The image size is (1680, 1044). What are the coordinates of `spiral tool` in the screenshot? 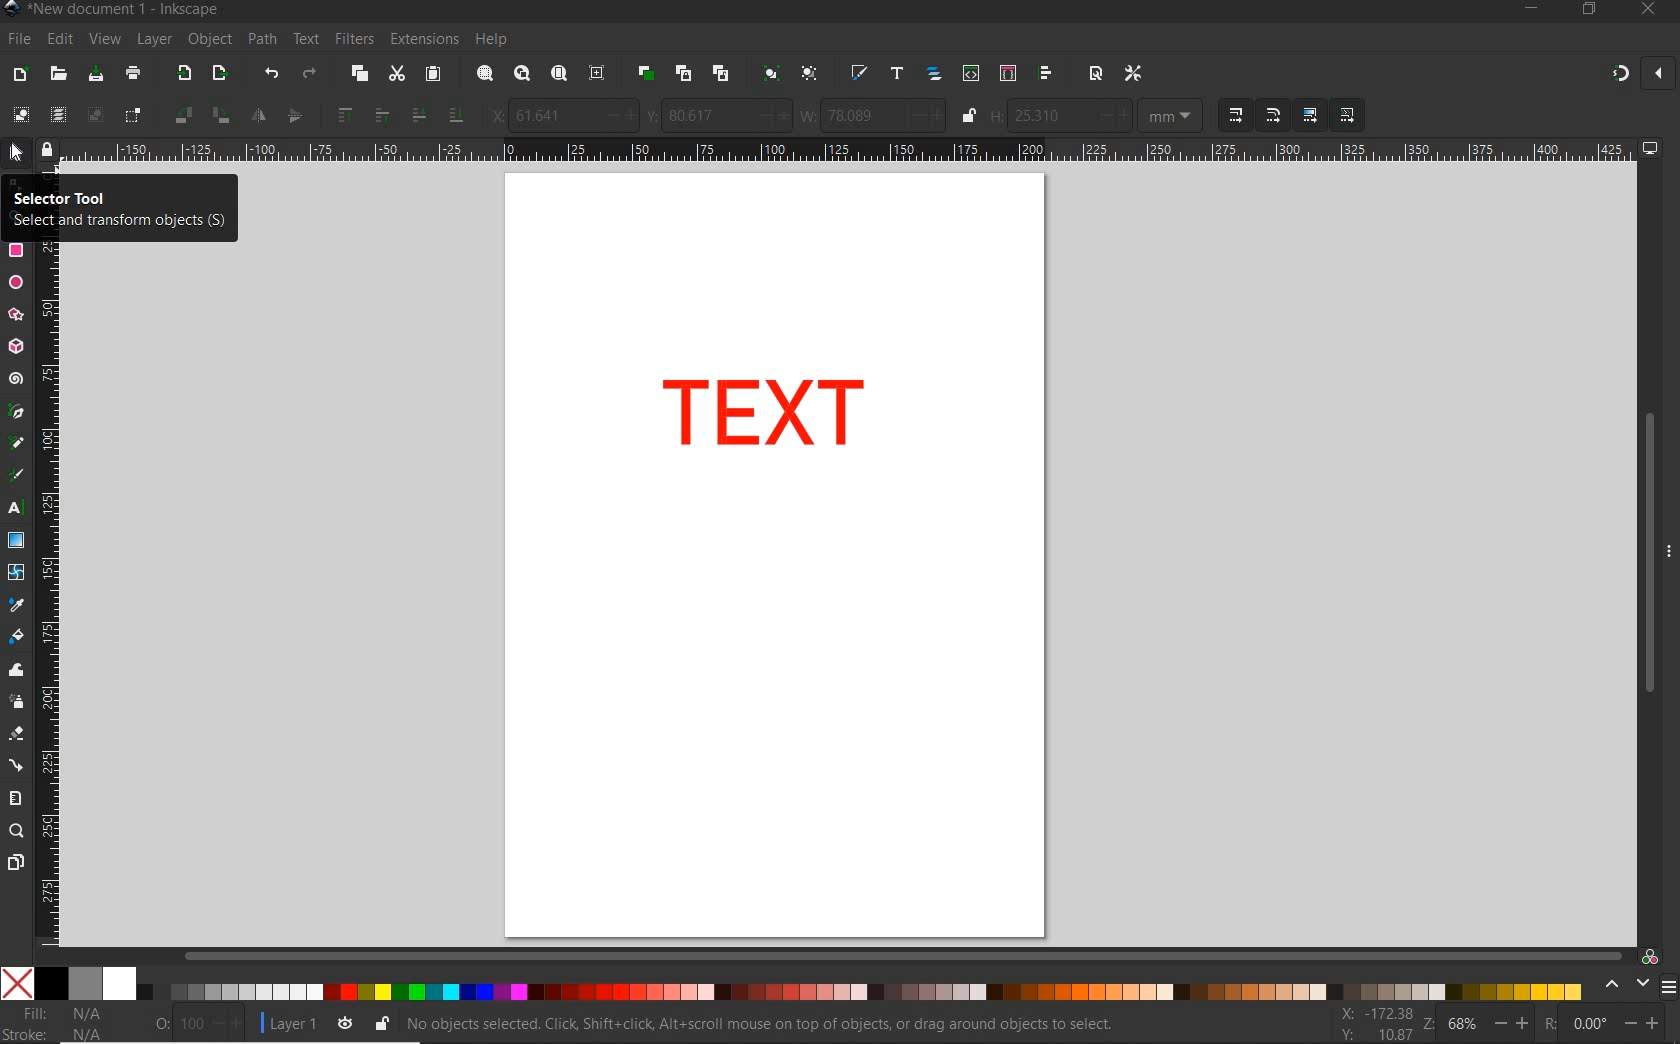 It's located at (16, 381).